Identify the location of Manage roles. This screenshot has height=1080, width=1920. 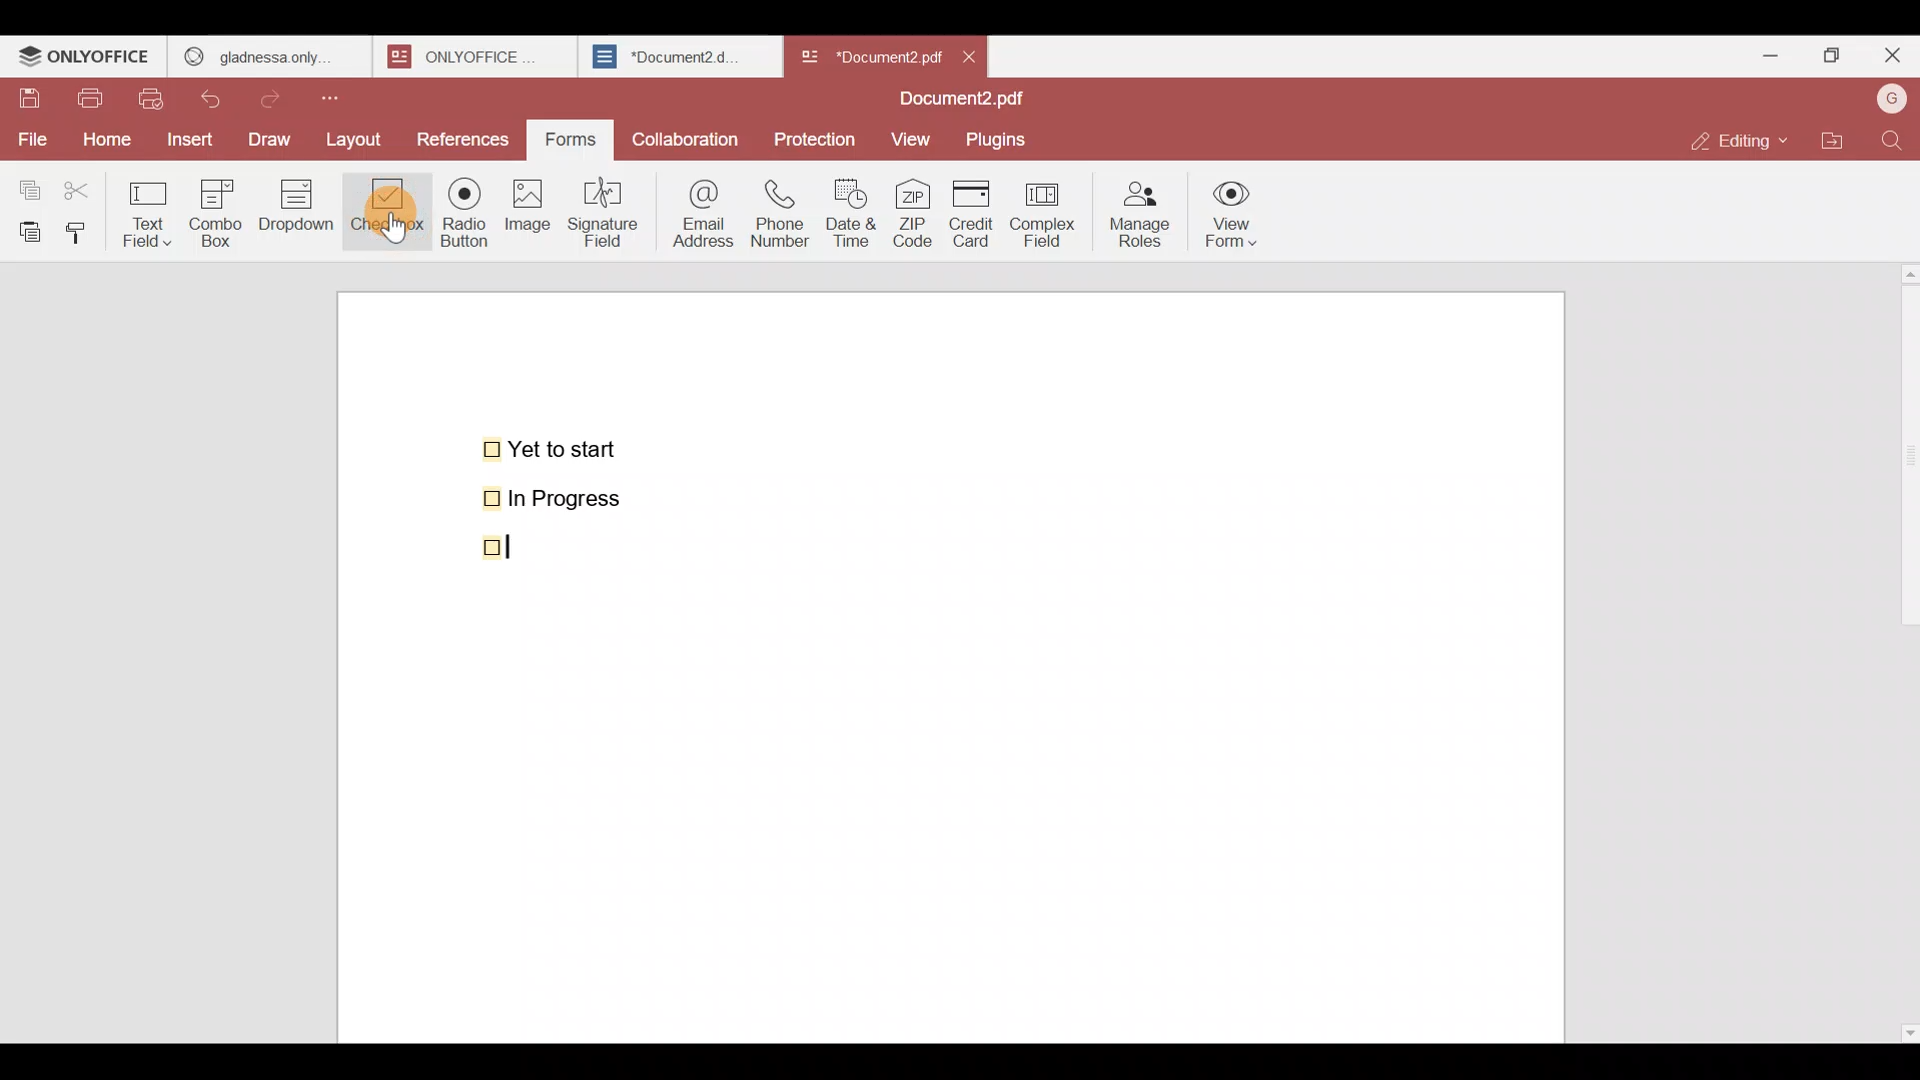
(1140, 209).